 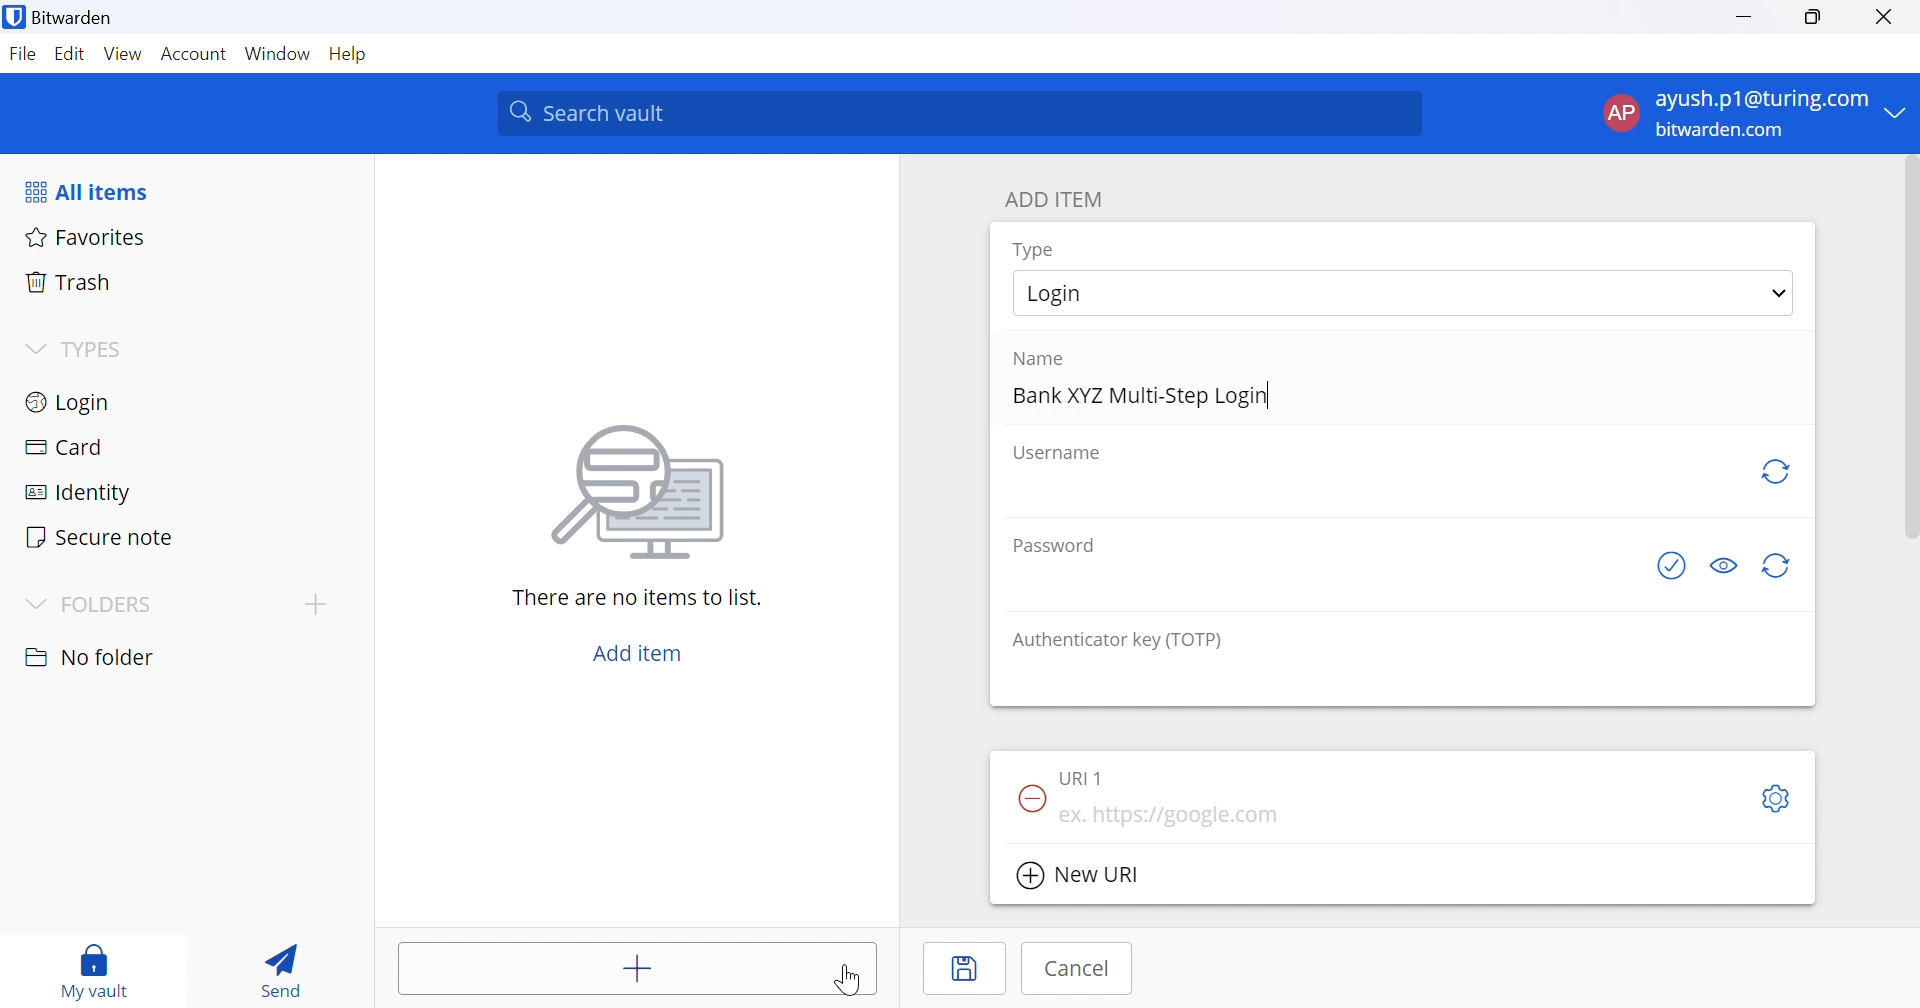 I want to click on Close, so click(x=1887, y=19).